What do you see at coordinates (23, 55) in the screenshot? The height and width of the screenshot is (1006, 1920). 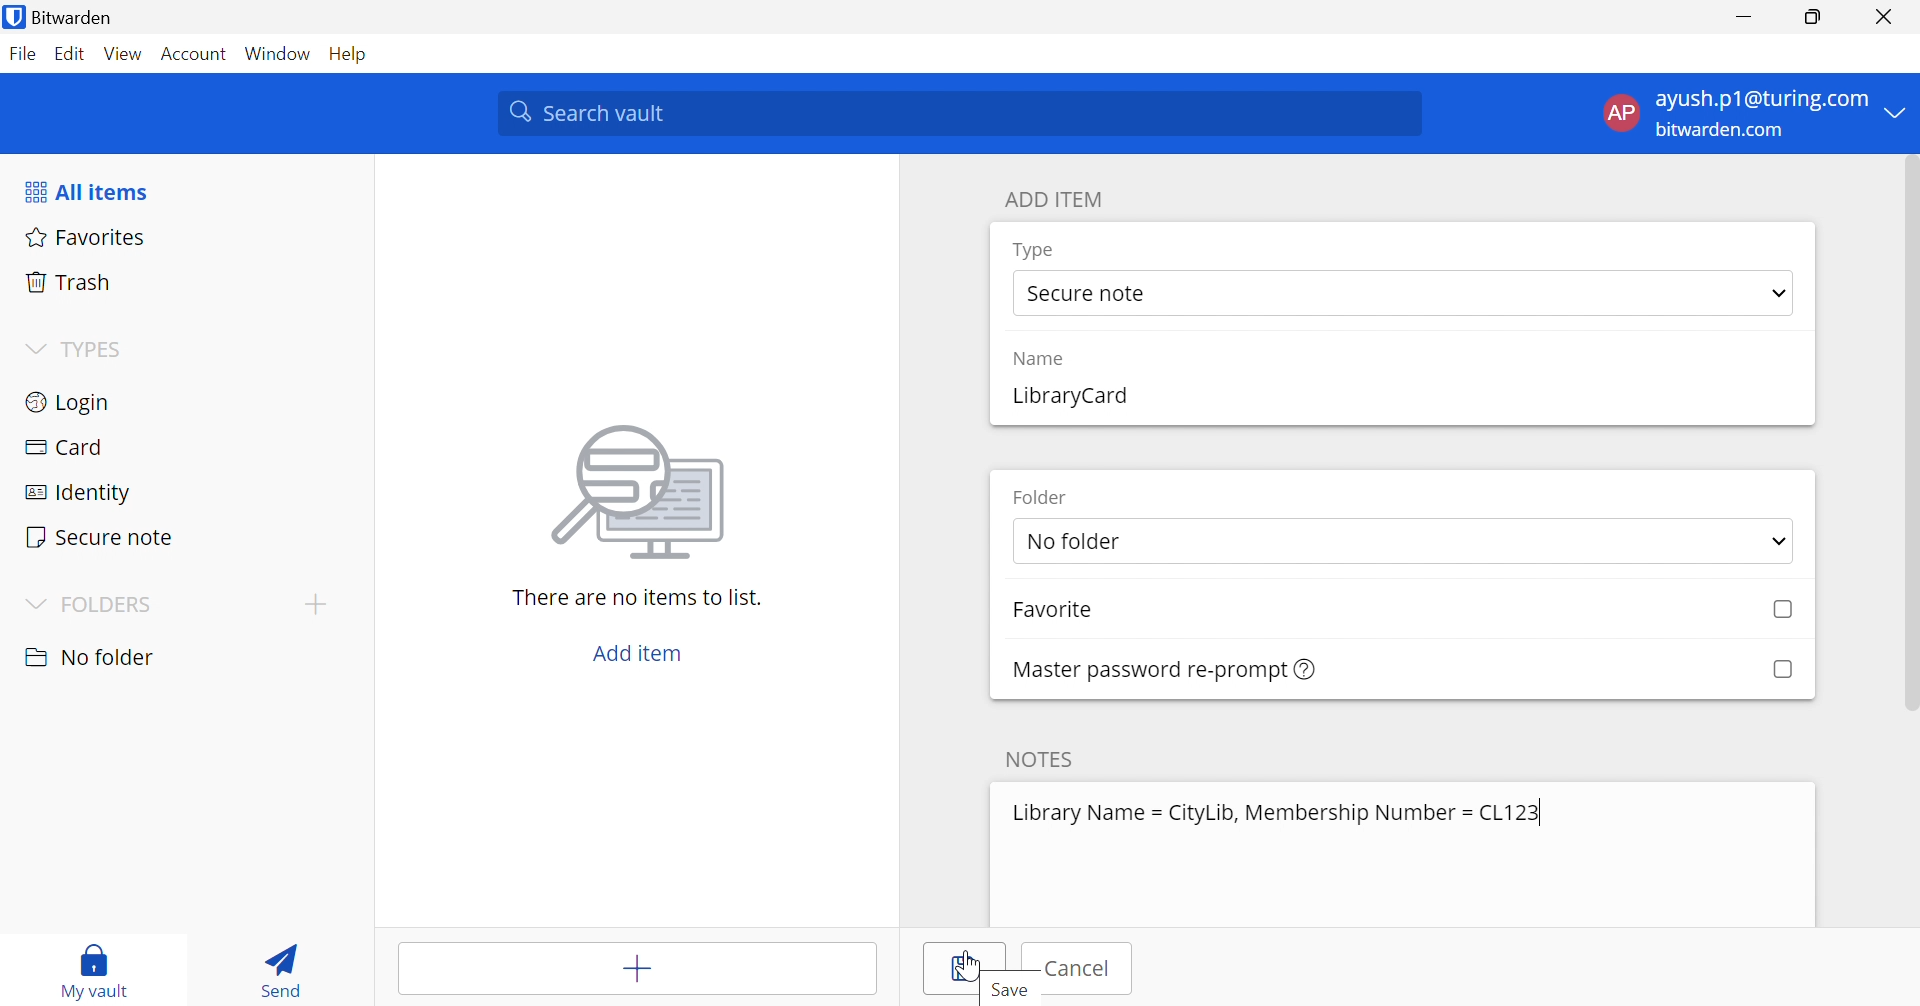 I see `File` at bounding box center [23, 55].